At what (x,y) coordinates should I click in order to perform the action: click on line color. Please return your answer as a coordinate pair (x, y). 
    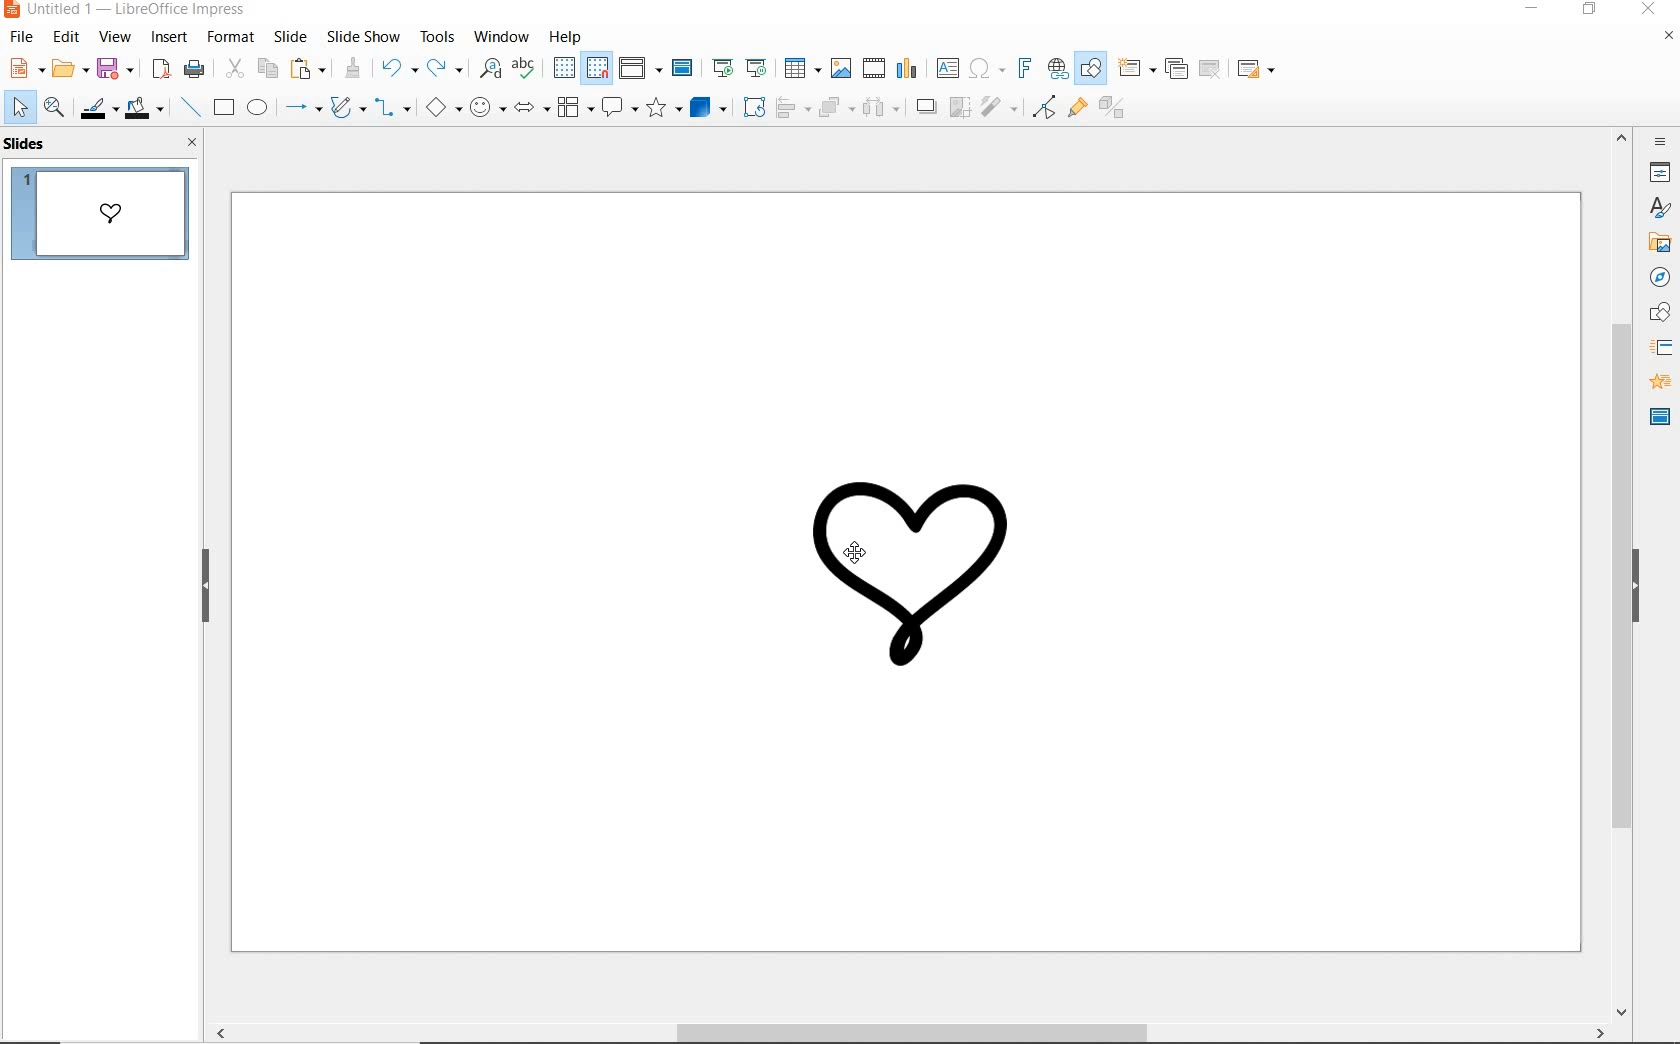
    Looking at the image, I should click on (97, 108).